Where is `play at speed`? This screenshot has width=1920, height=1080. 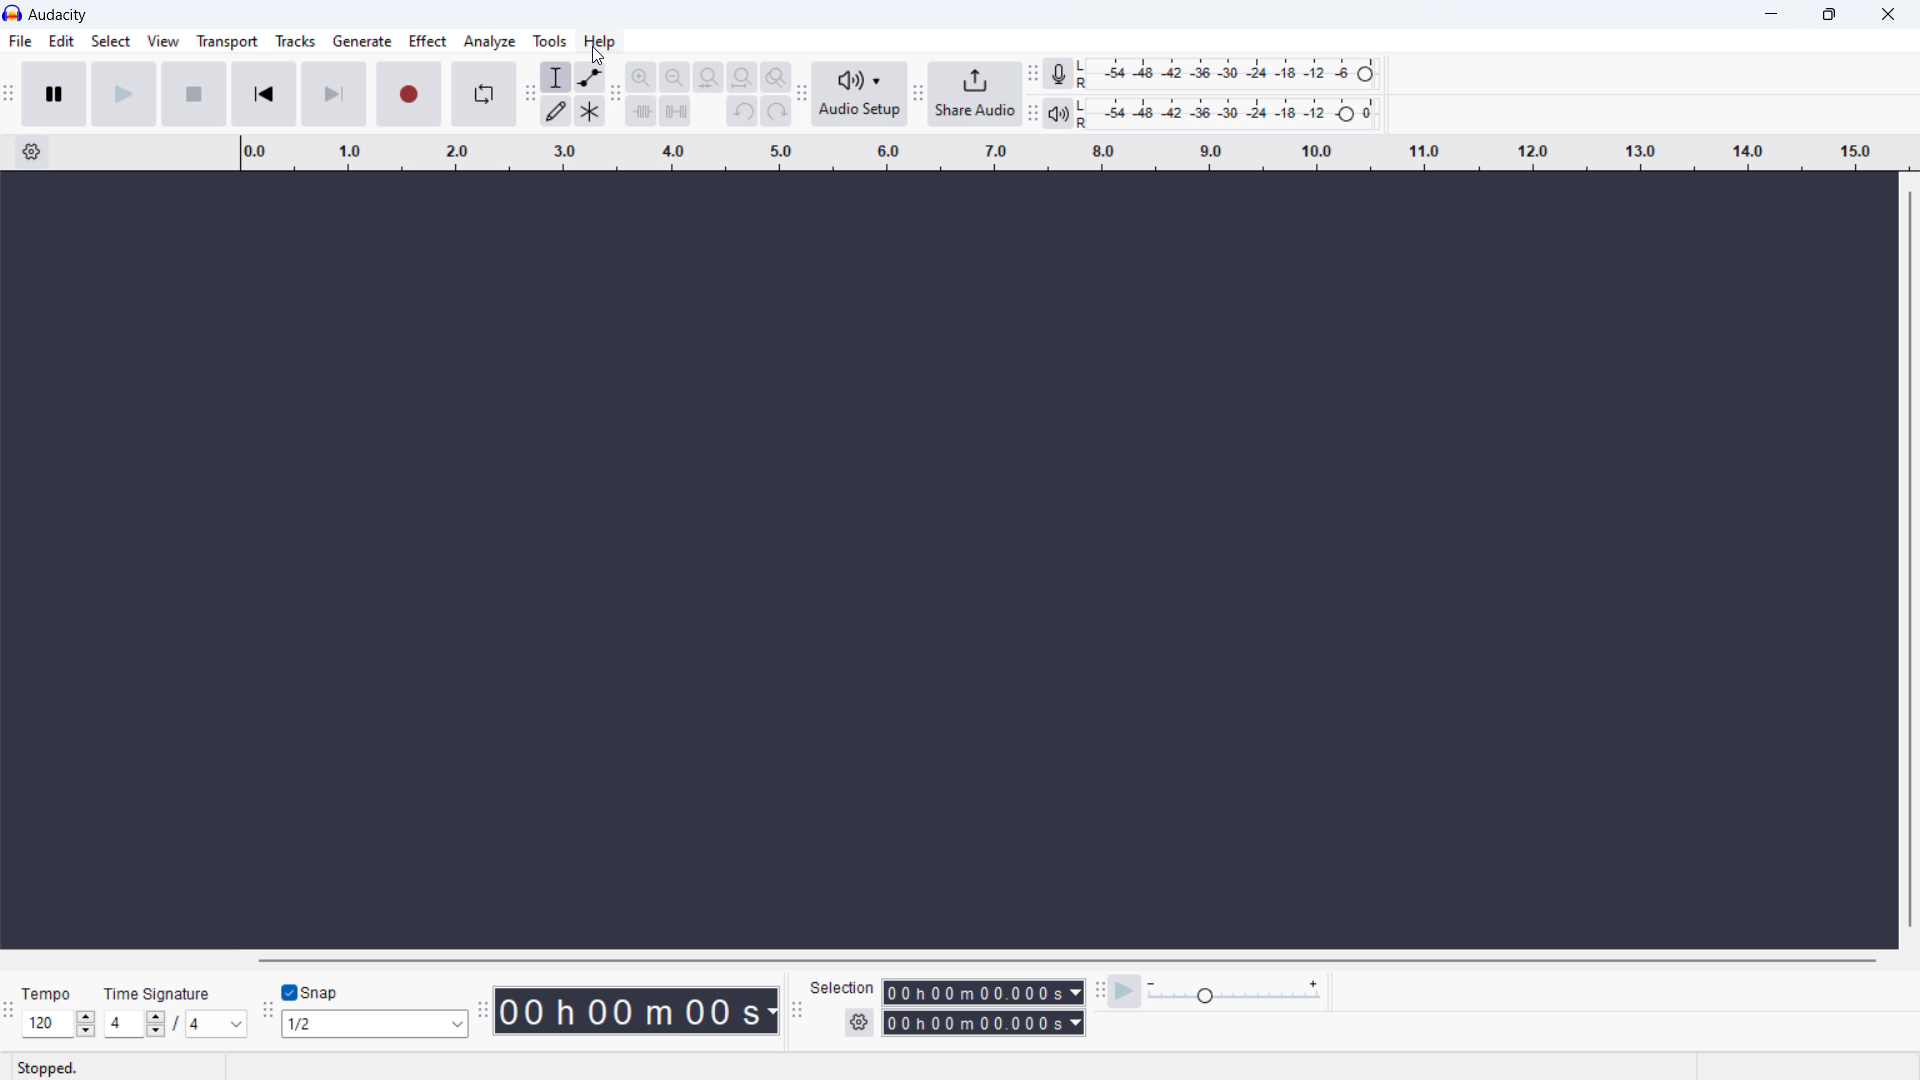 play at speed is located at coordinates (1126, 991).